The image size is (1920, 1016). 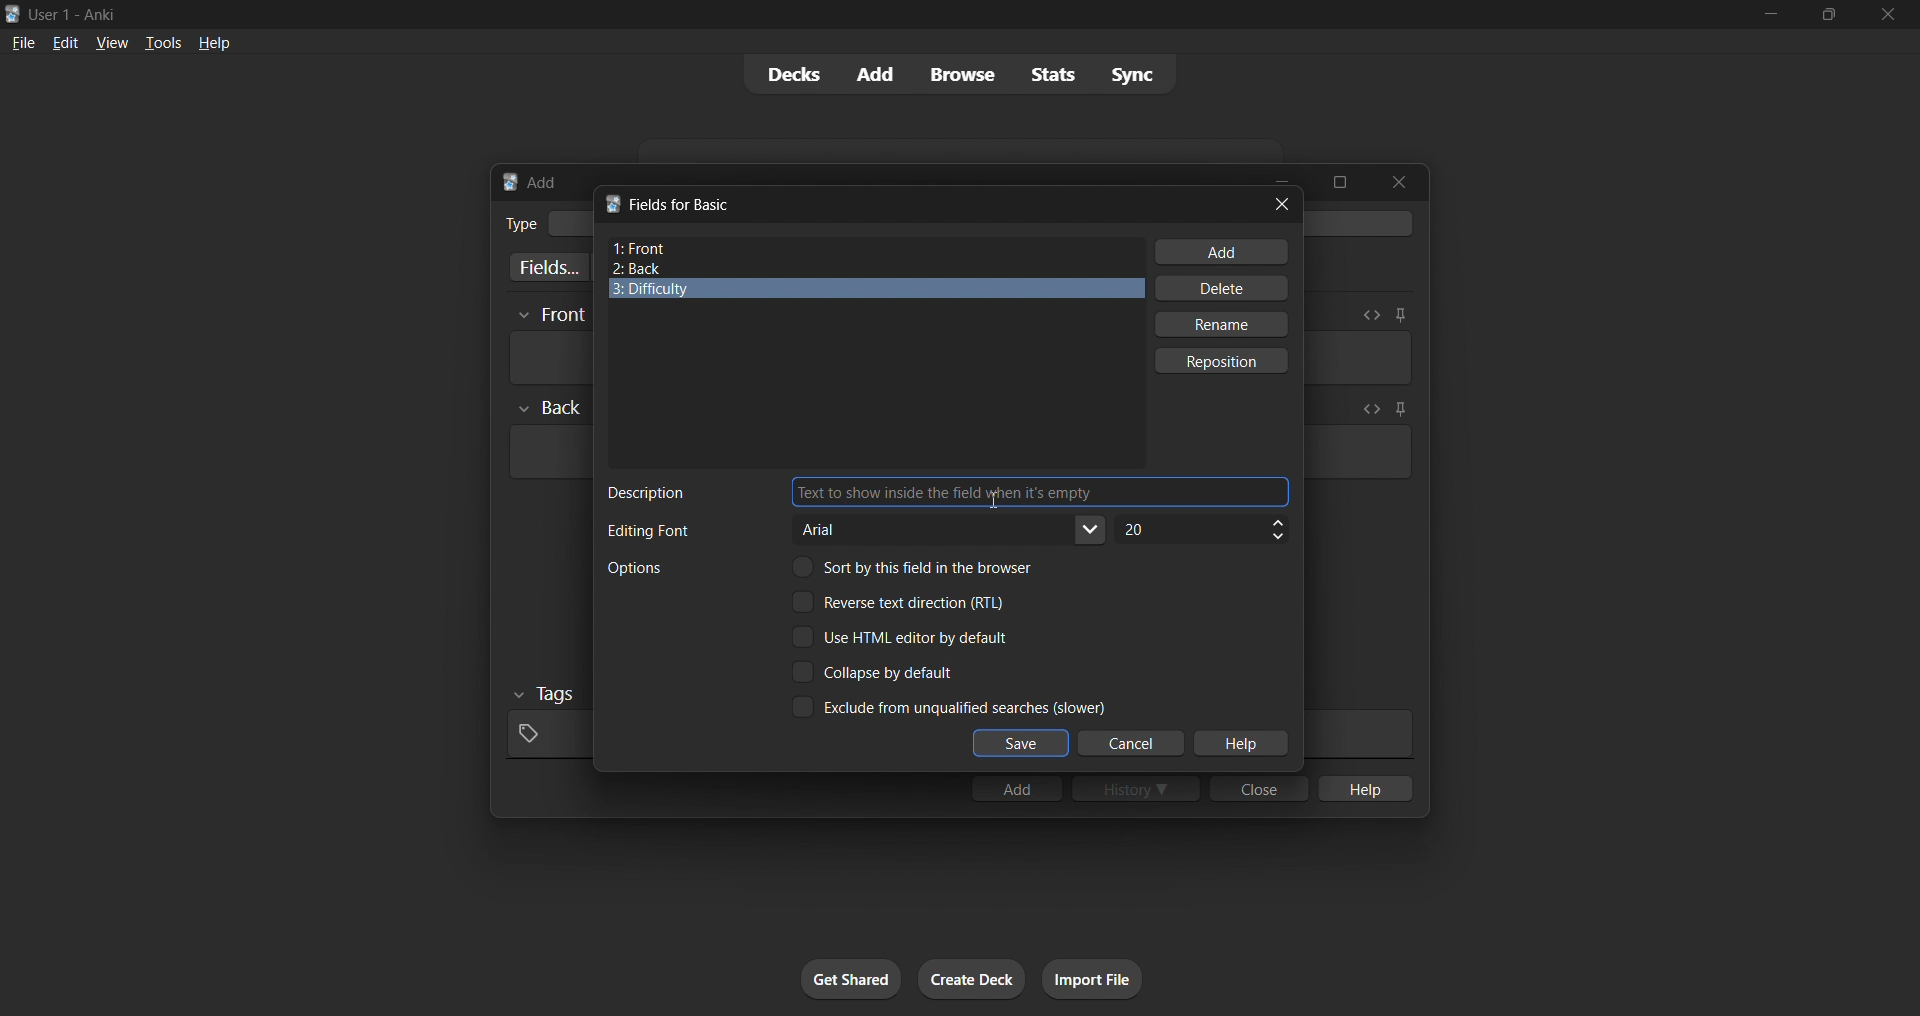 I want to click on Toggle, so click(x=902, y=601).